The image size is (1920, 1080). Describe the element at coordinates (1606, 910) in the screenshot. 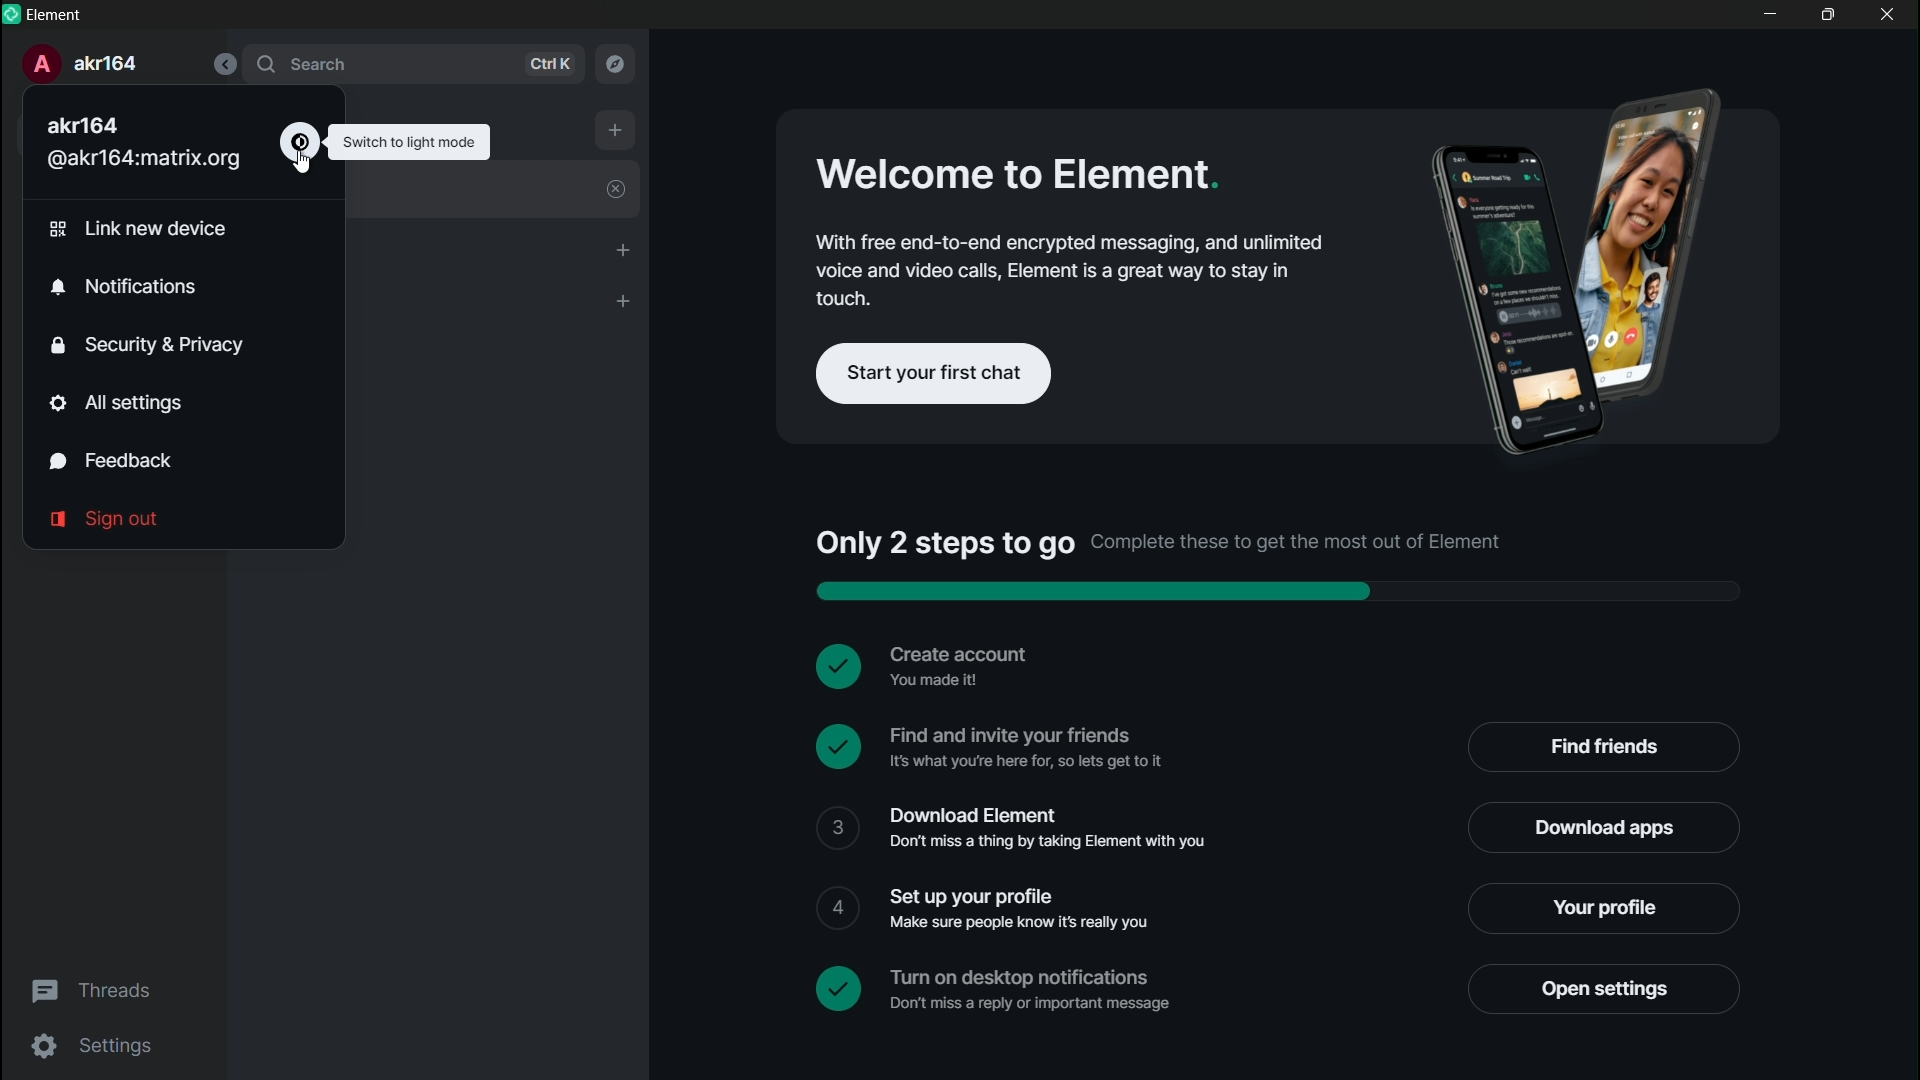

I see `your profile` at that location.